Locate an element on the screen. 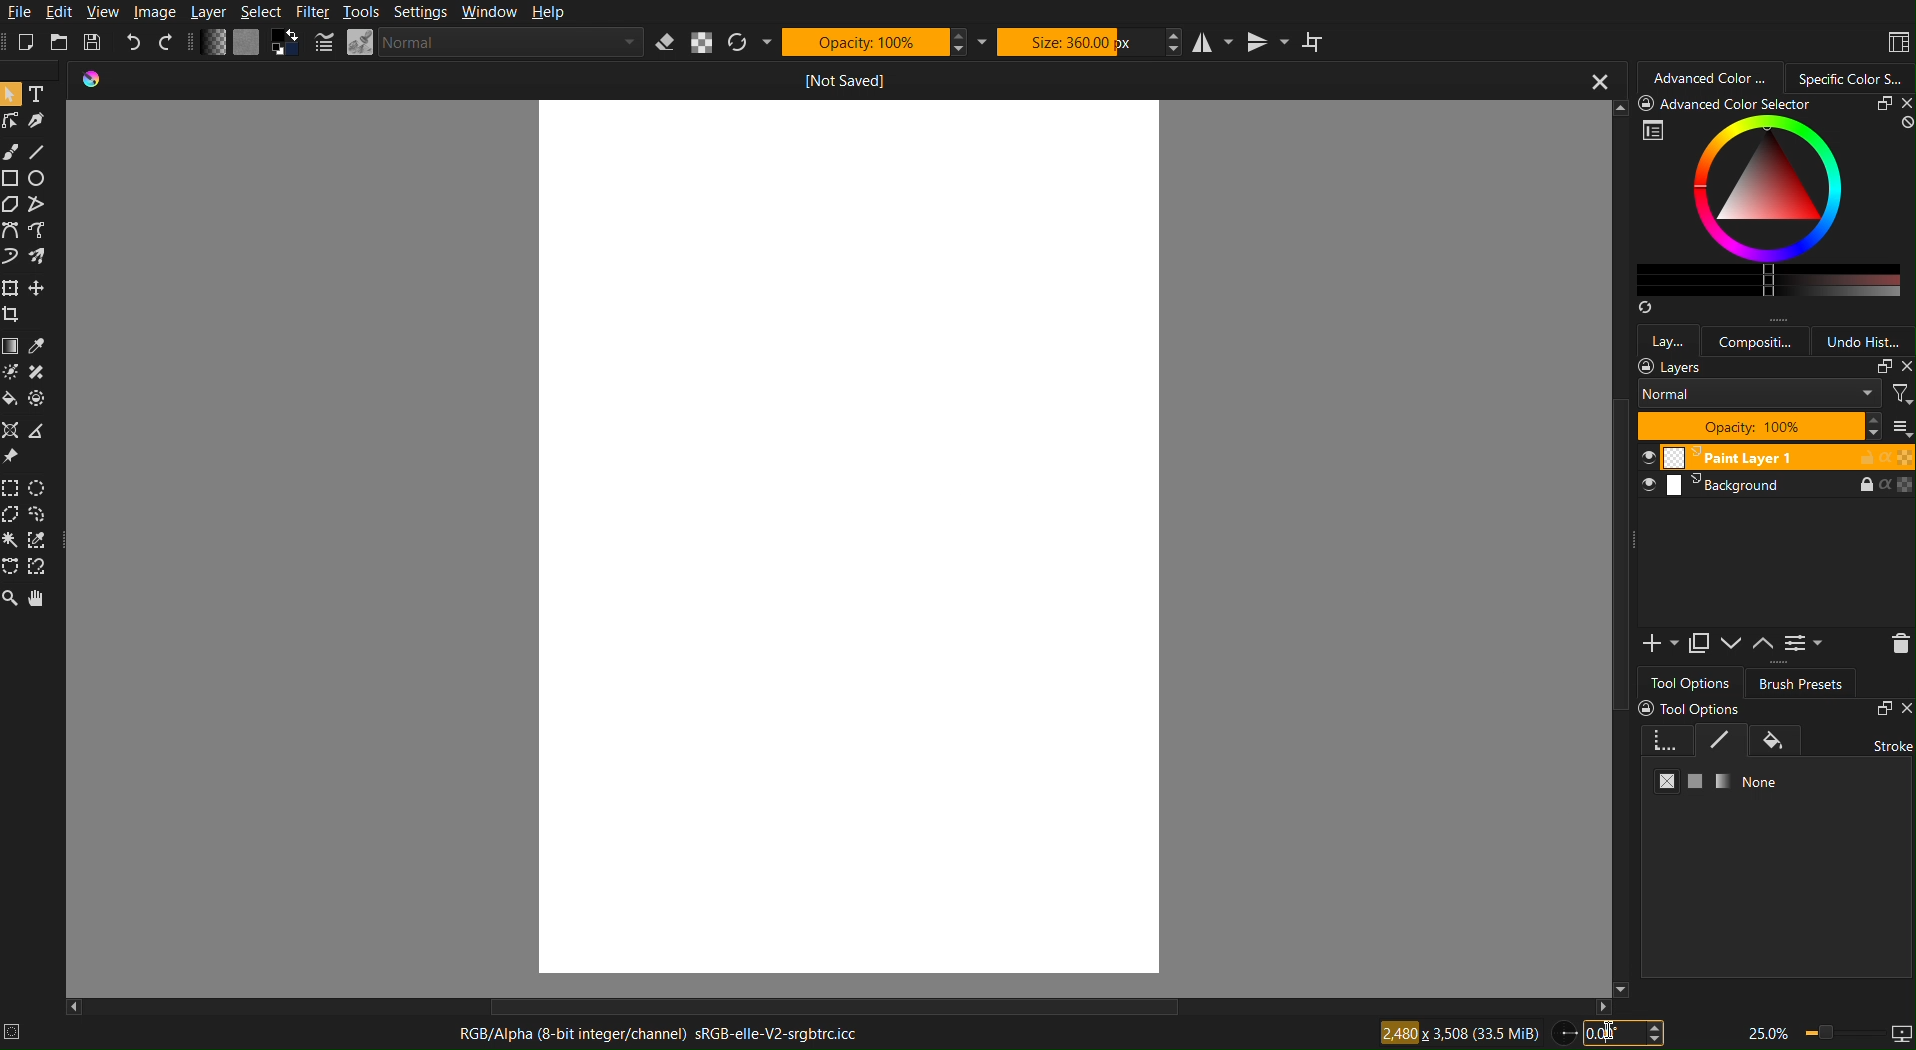 This screenshot has height=1050, width=1916. Elliptical Selection Tool is located at coordinates (38, 489).